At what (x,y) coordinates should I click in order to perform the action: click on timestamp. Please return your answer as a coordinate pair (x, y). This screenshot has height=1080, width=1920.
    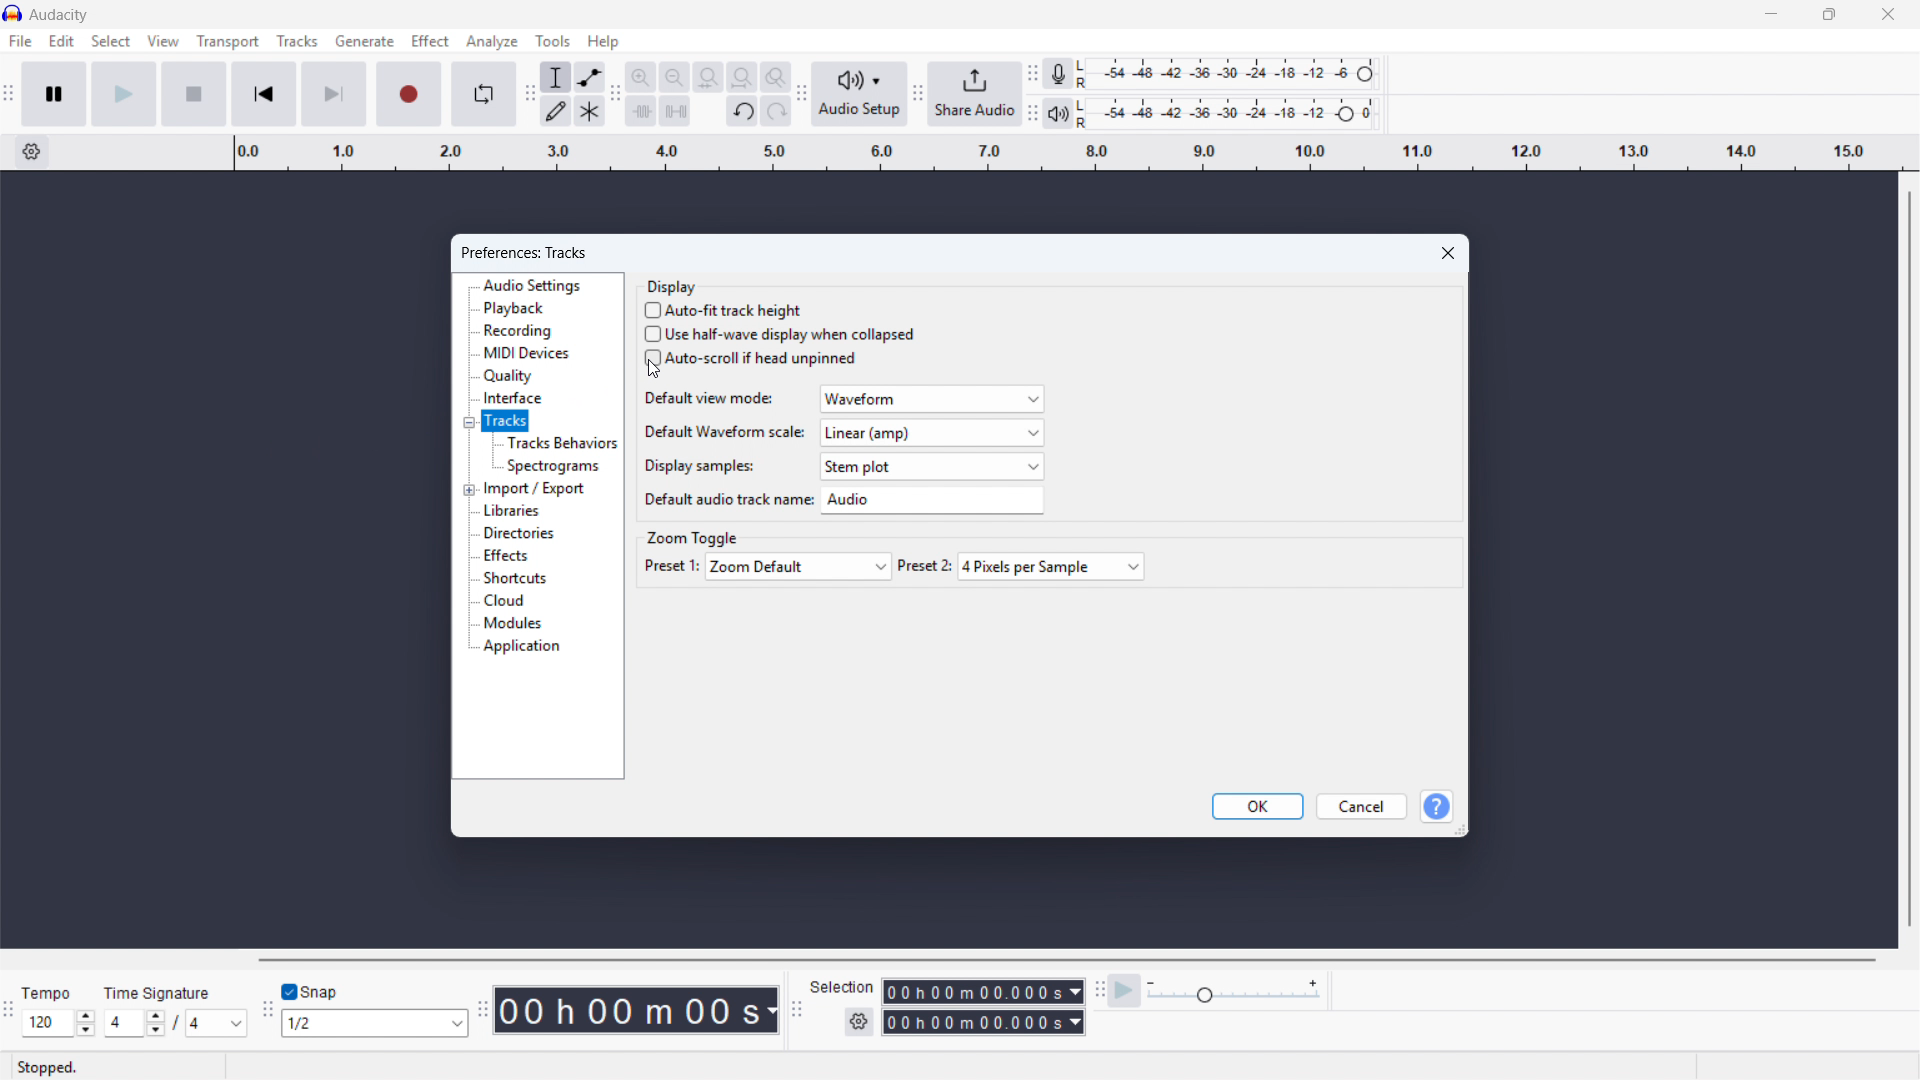
    Looking at the image, I should click on (637, 1009).